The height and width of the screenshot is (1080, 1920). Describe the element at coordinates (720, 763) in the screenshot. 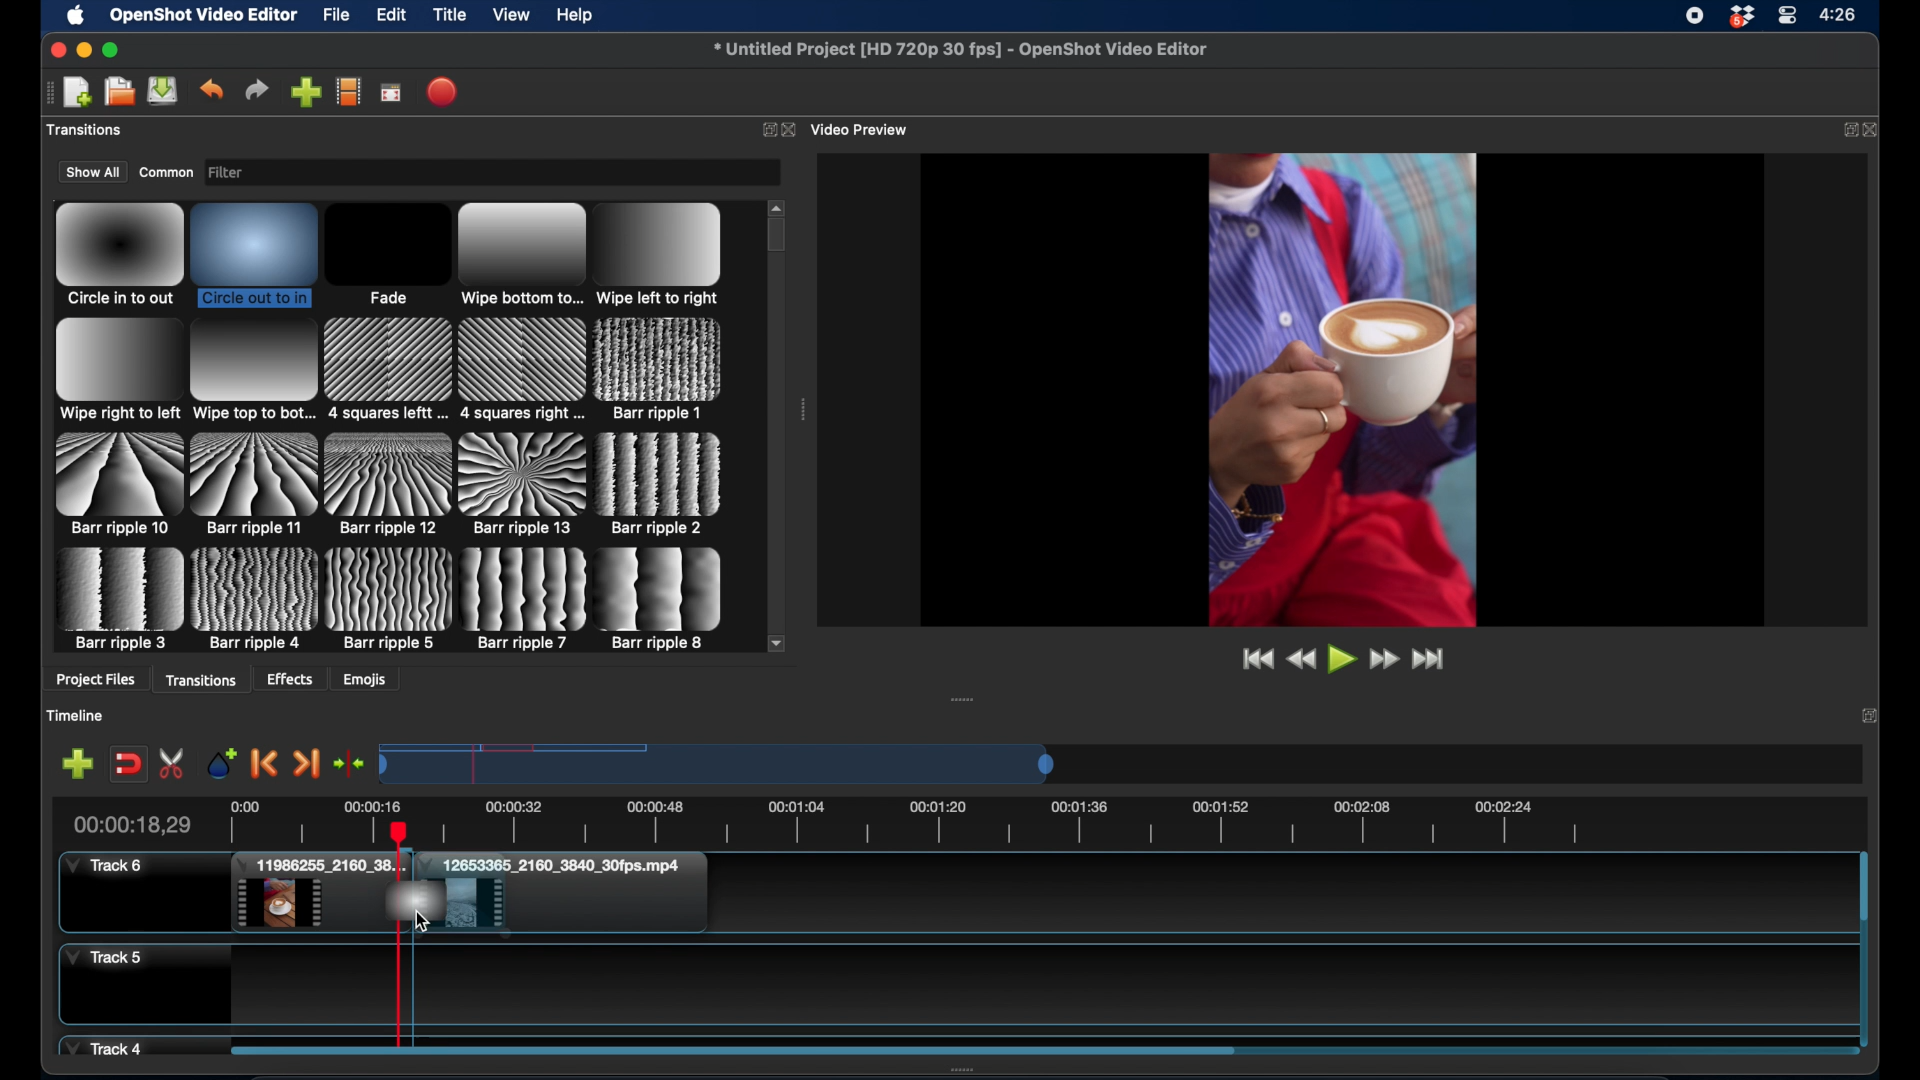

I see `timeline scale` at that location.